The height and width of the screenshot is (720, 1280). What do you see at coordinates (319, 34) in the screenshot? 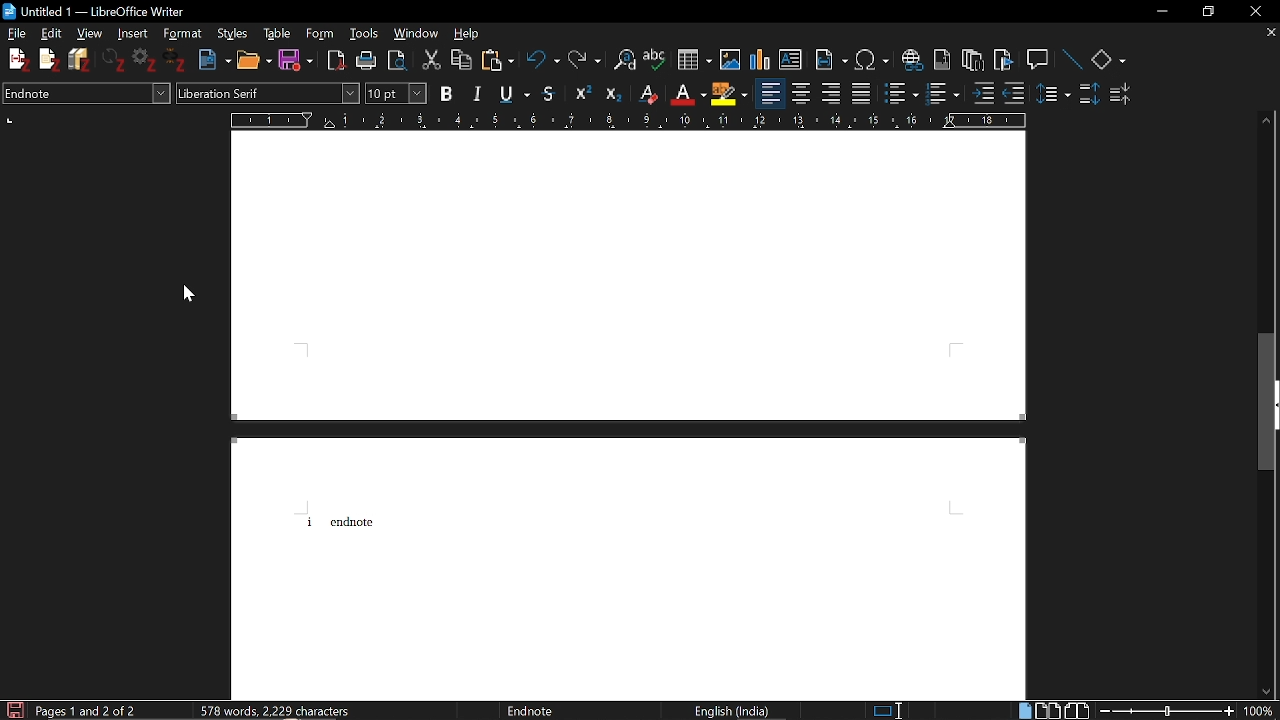
I see `Form` at bounding box center [319, 34].